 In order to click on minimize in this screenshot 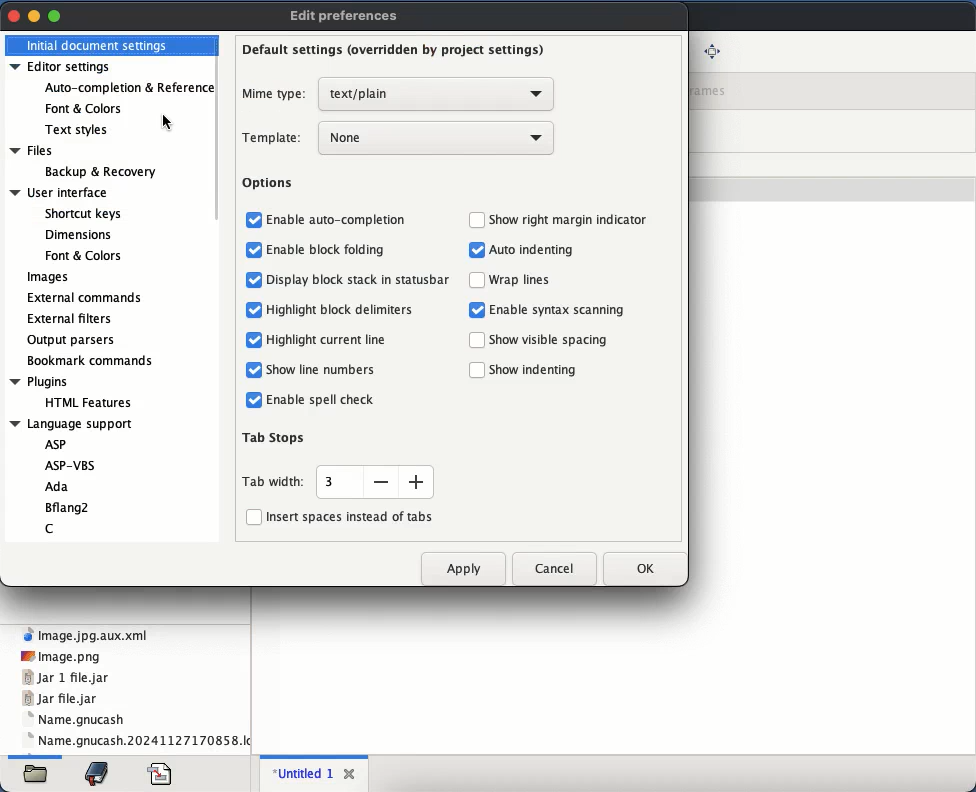, I will do `click(34, 15)`.